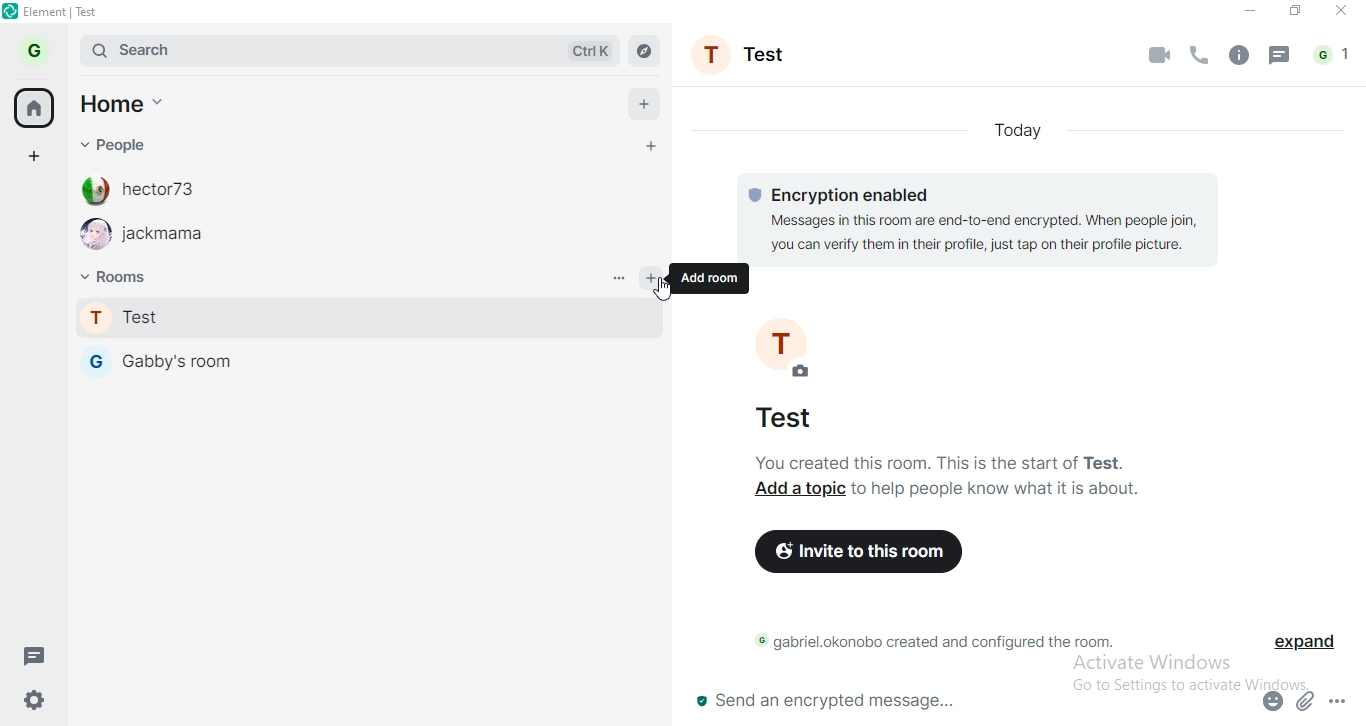 This screenshot has width=1366, height=726. Describe the element at coordinates (1239, 55) in the screenshot. I see `info` at that location.